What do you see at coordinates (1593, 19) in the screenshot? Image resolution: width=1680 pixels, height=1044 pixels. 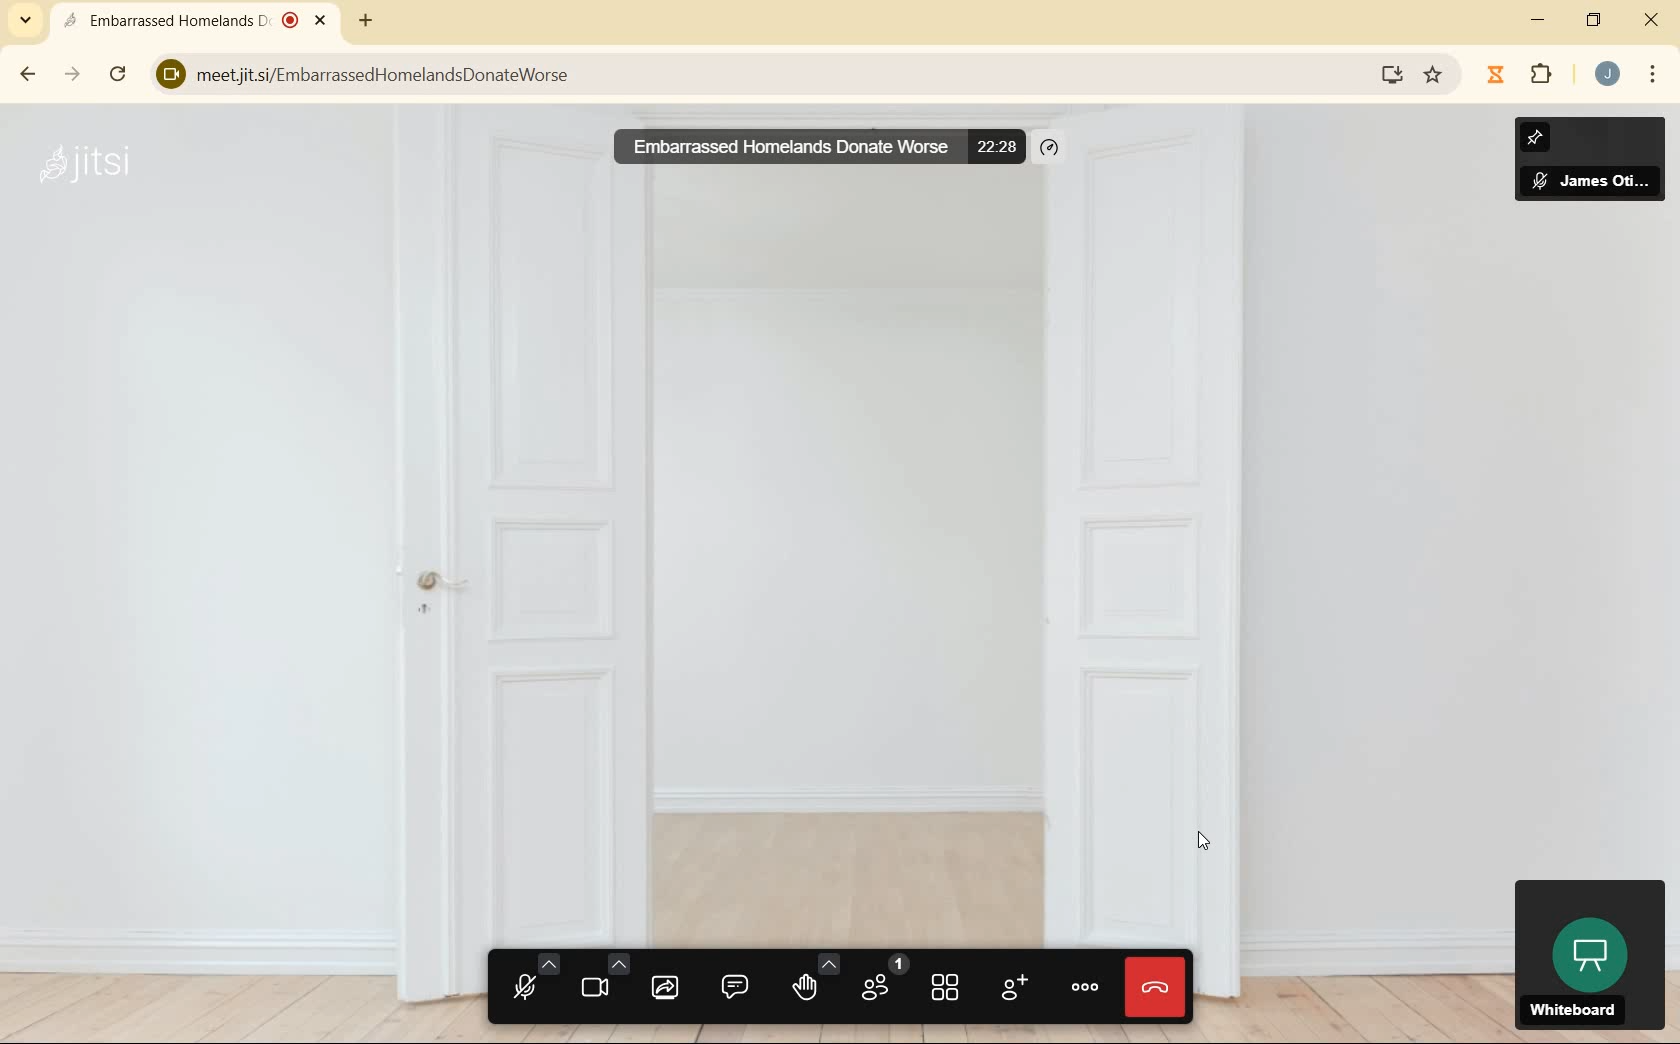 I see `restore down` at bounding box center [1593, 19].